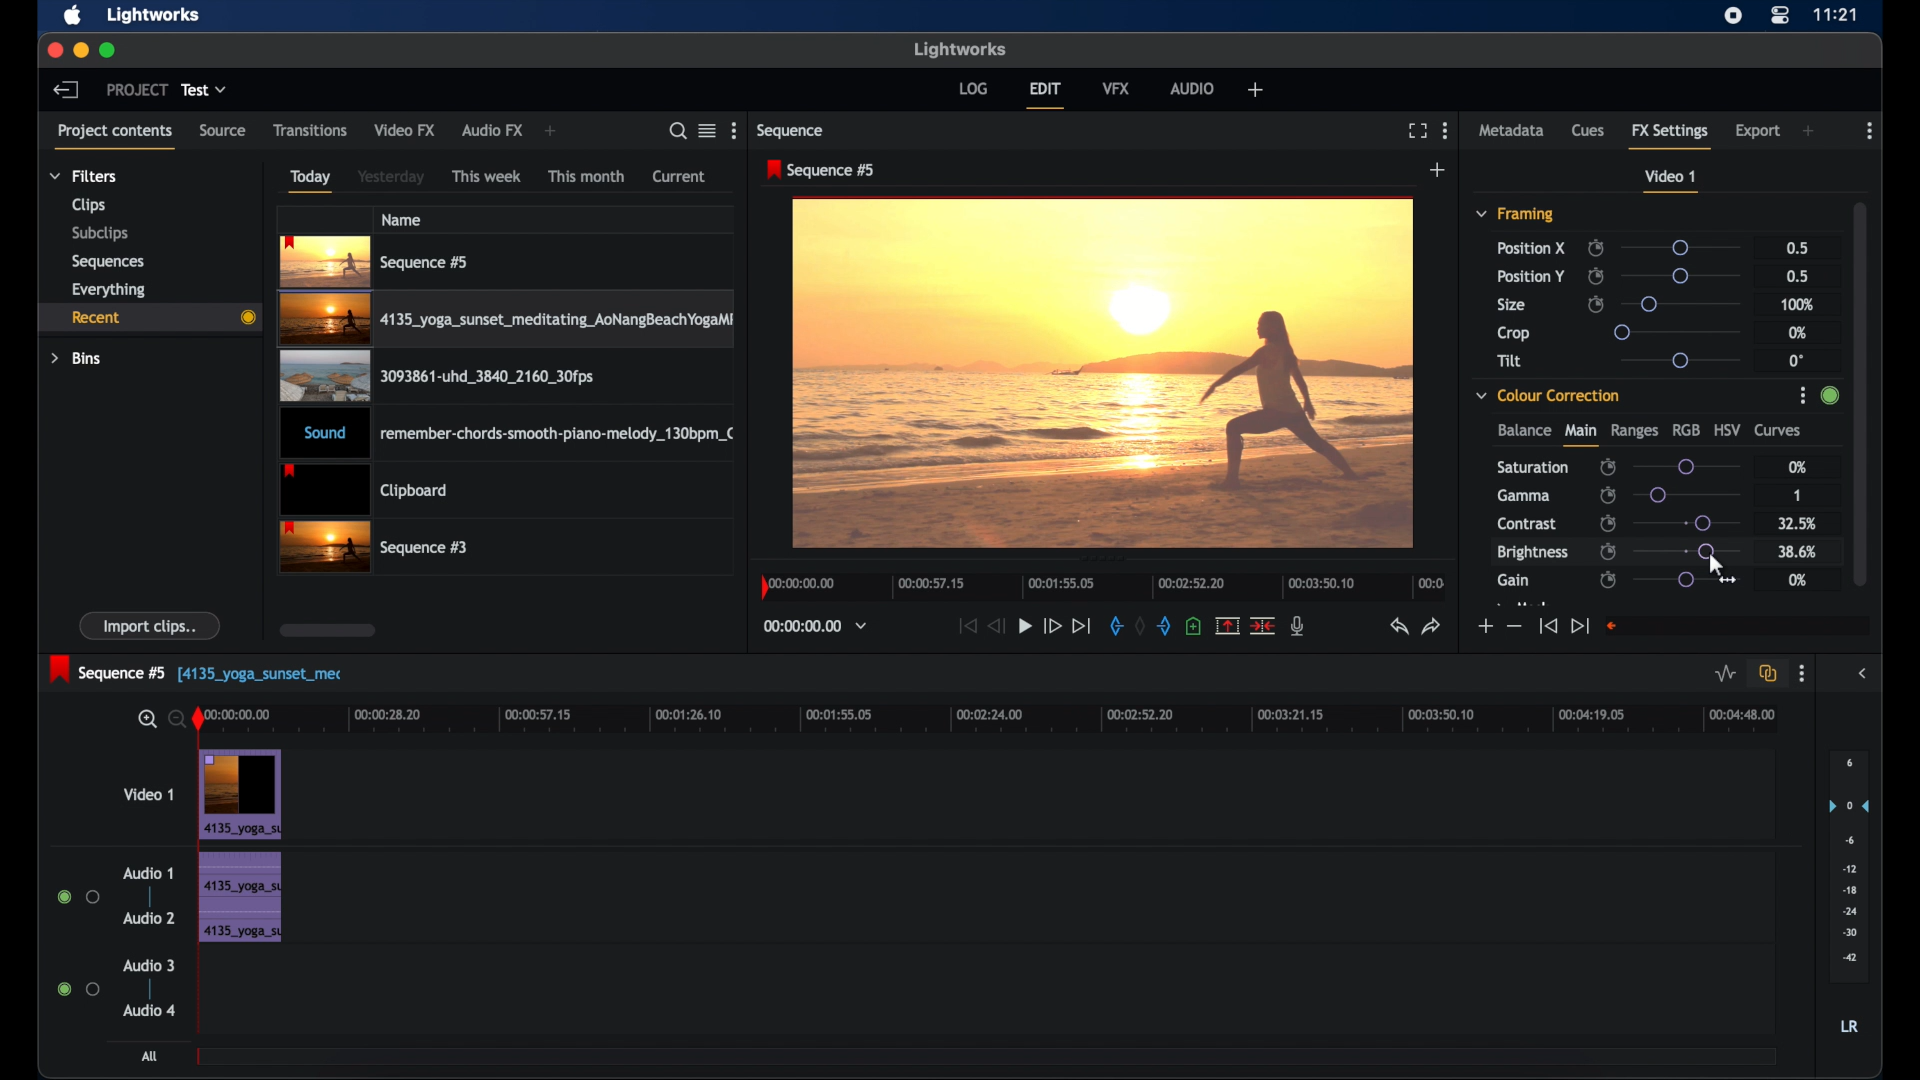 The width and height of the screenshot is (1920, 1080). What do you see at coordinates (1531, 553) in the screenshot?
I see `brightness` at bounding box center [1531, 553].